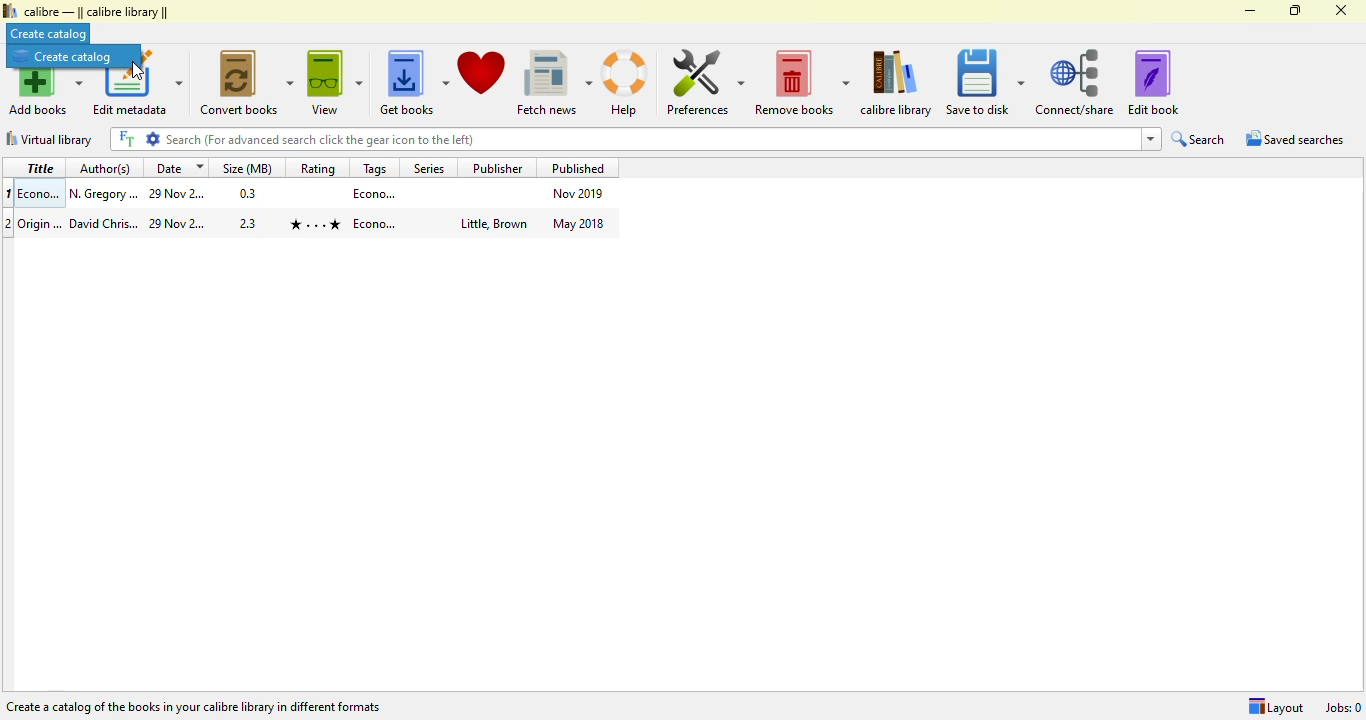 The image size is (1366, 720). I want to click on save to disk, so click(984, 82).